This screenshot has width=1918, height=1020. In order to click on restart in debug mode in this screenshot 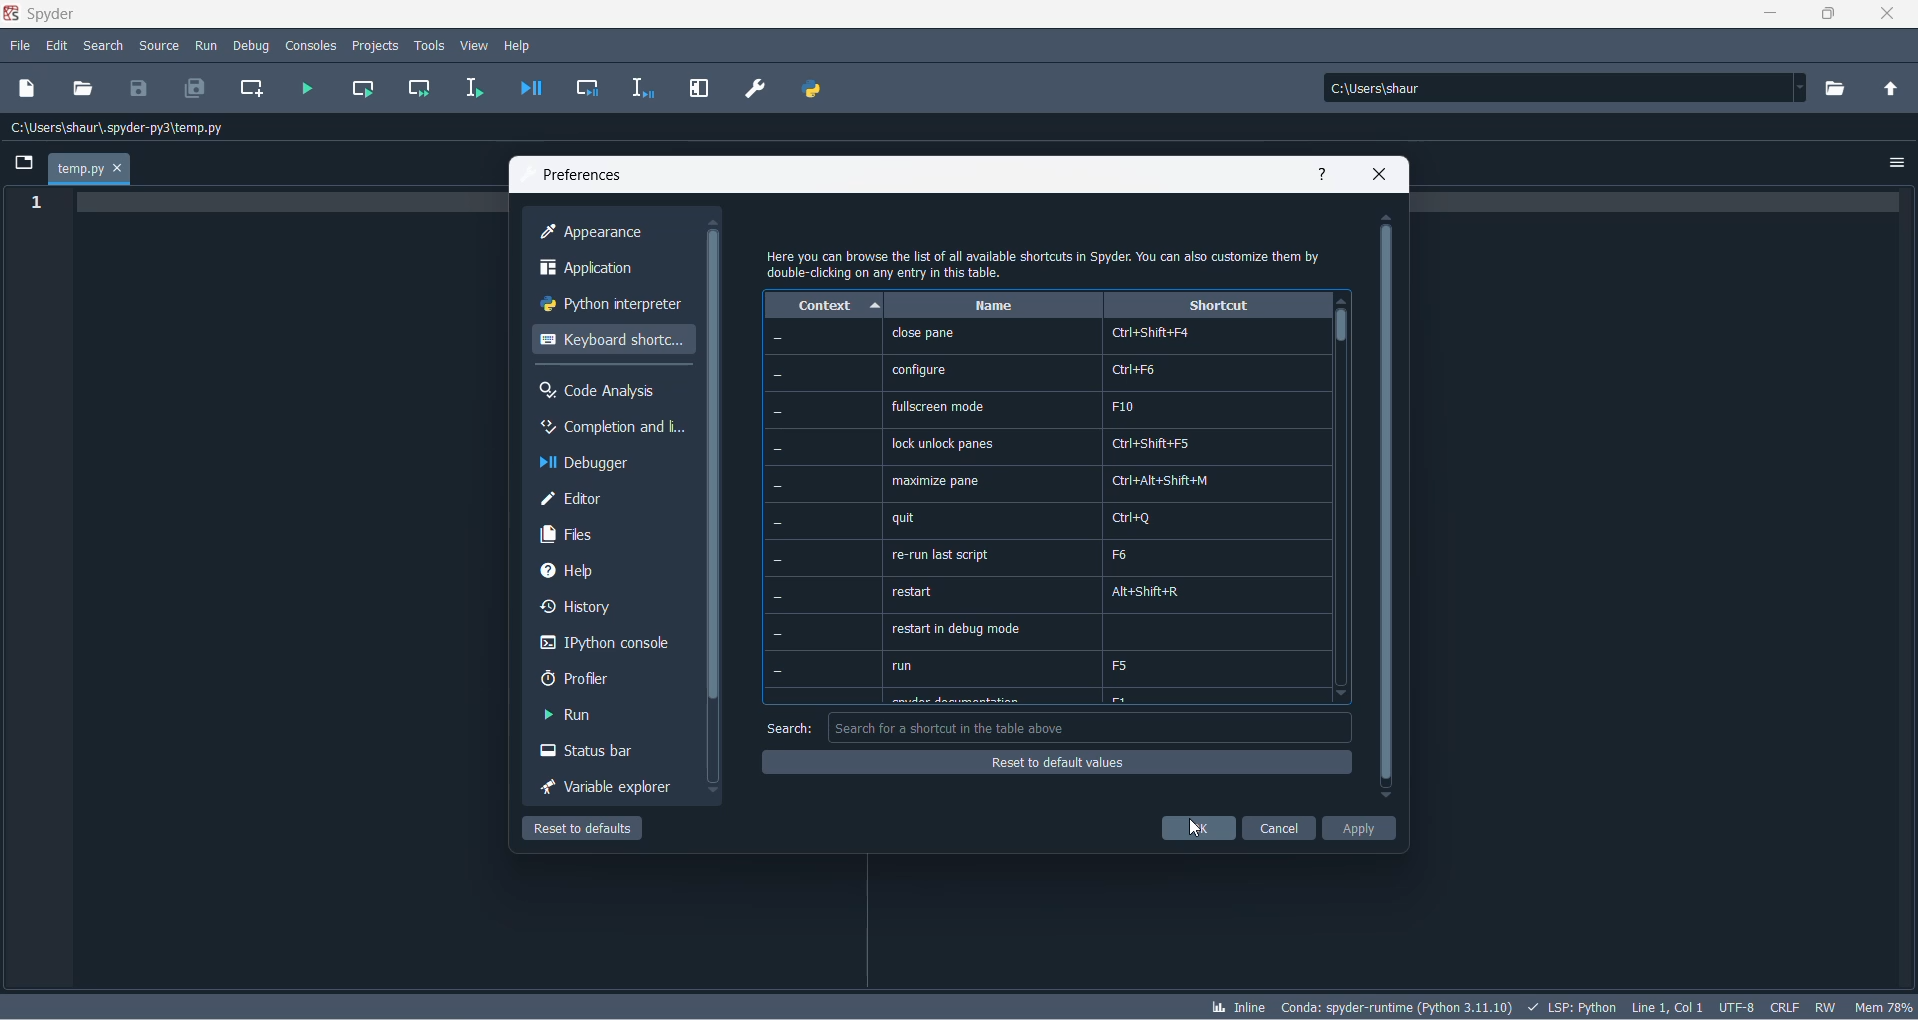, I will do `click(955, 631)`.